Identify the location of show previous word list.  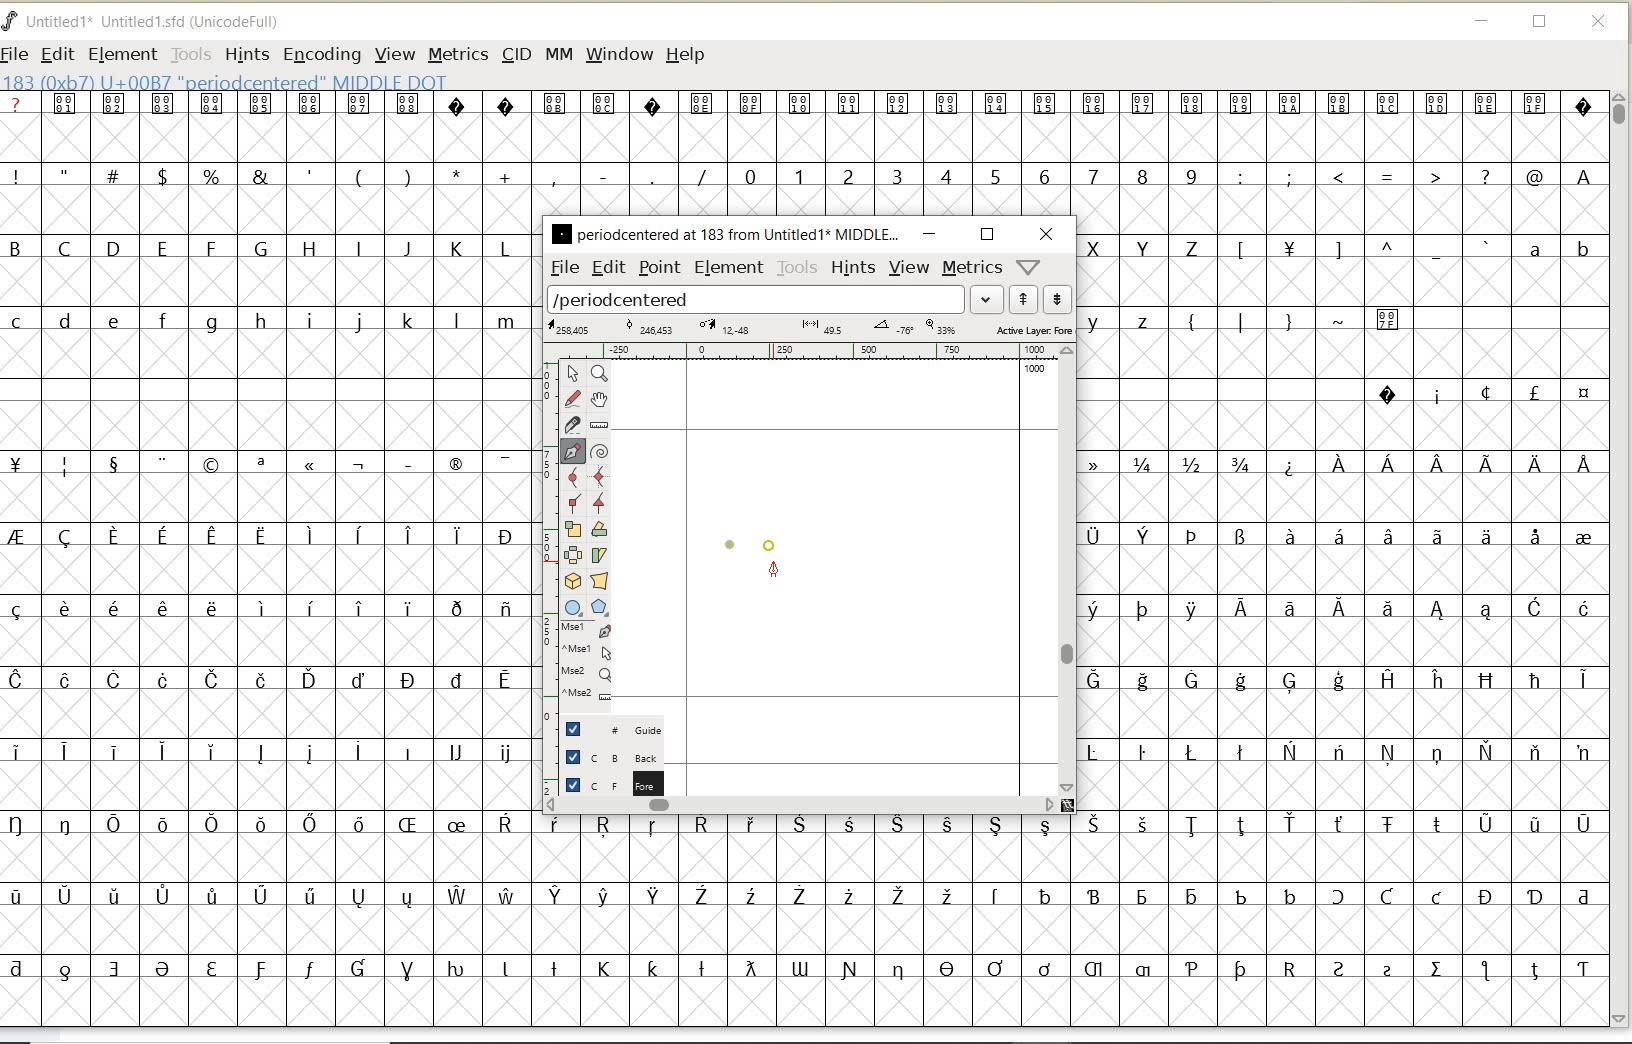
(1025, 300).